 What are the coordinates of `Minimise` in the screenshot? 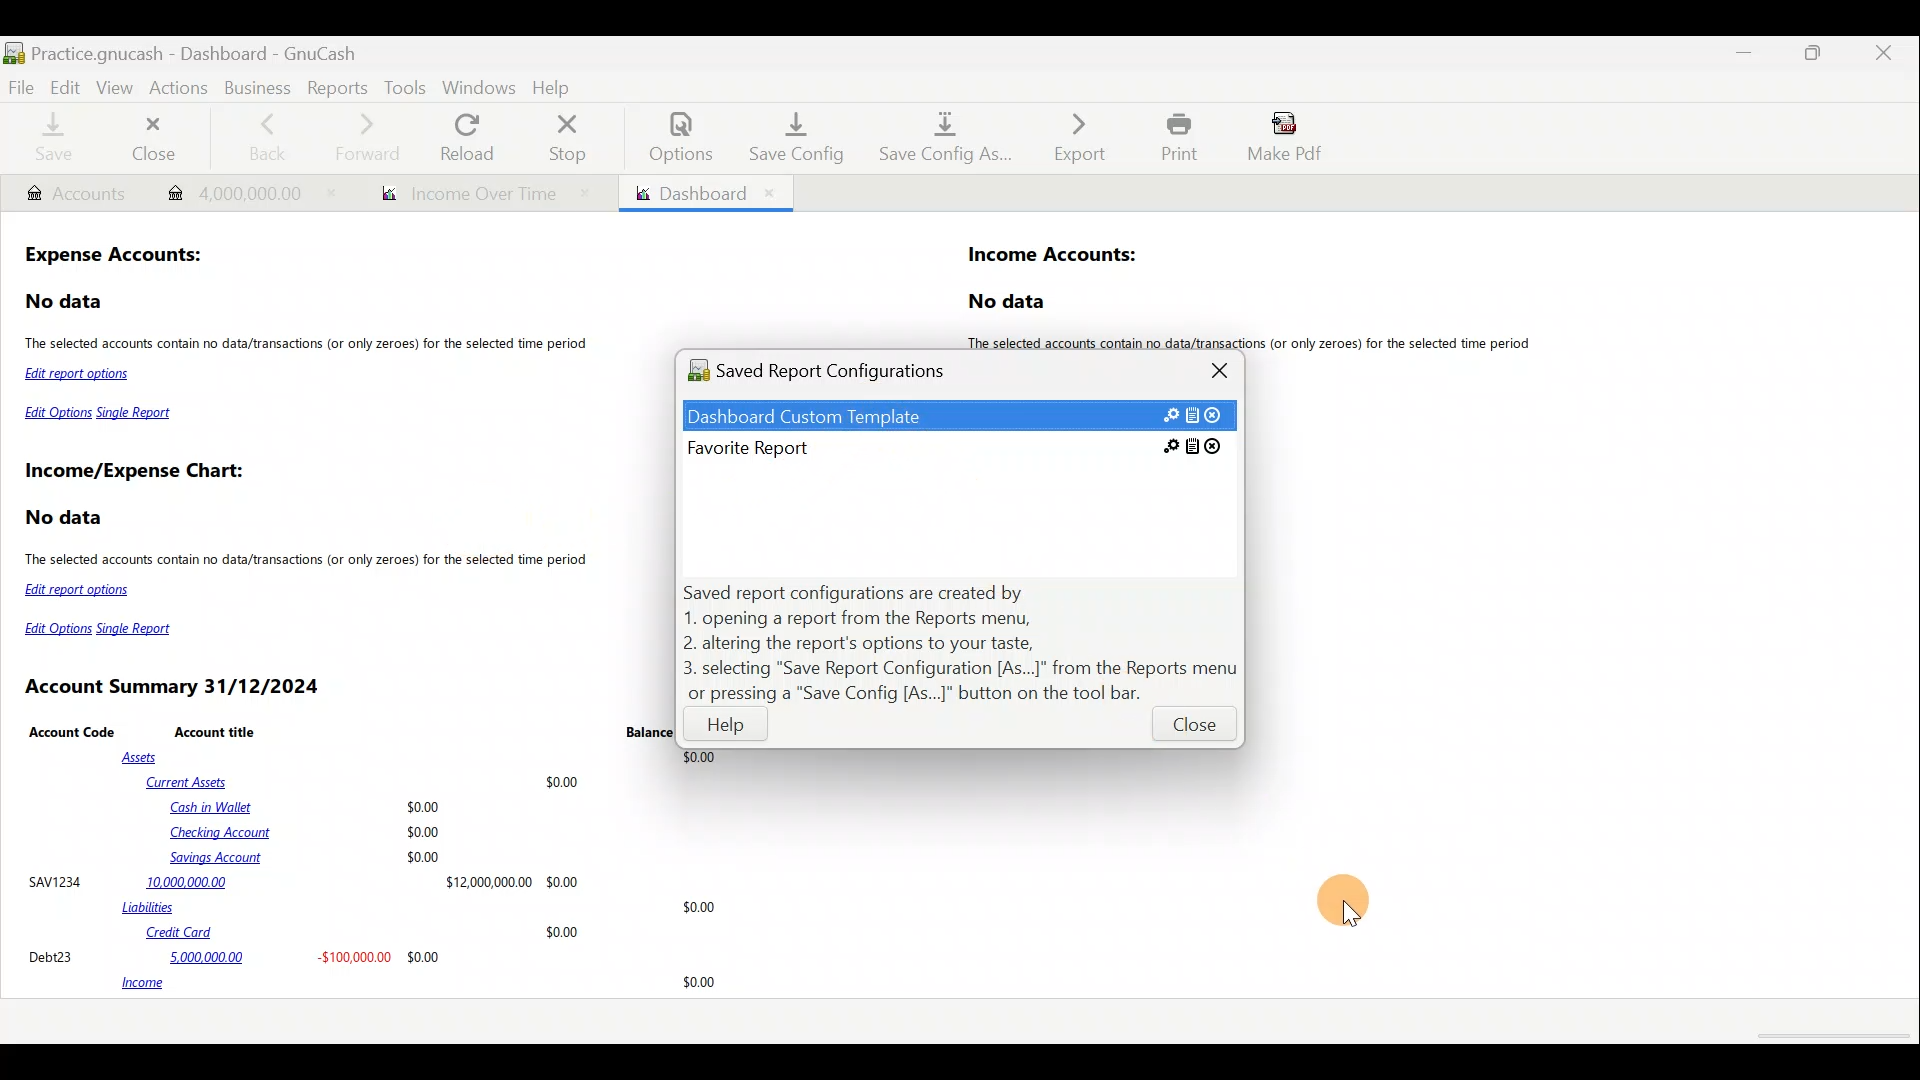 It's located at (1749, 53).